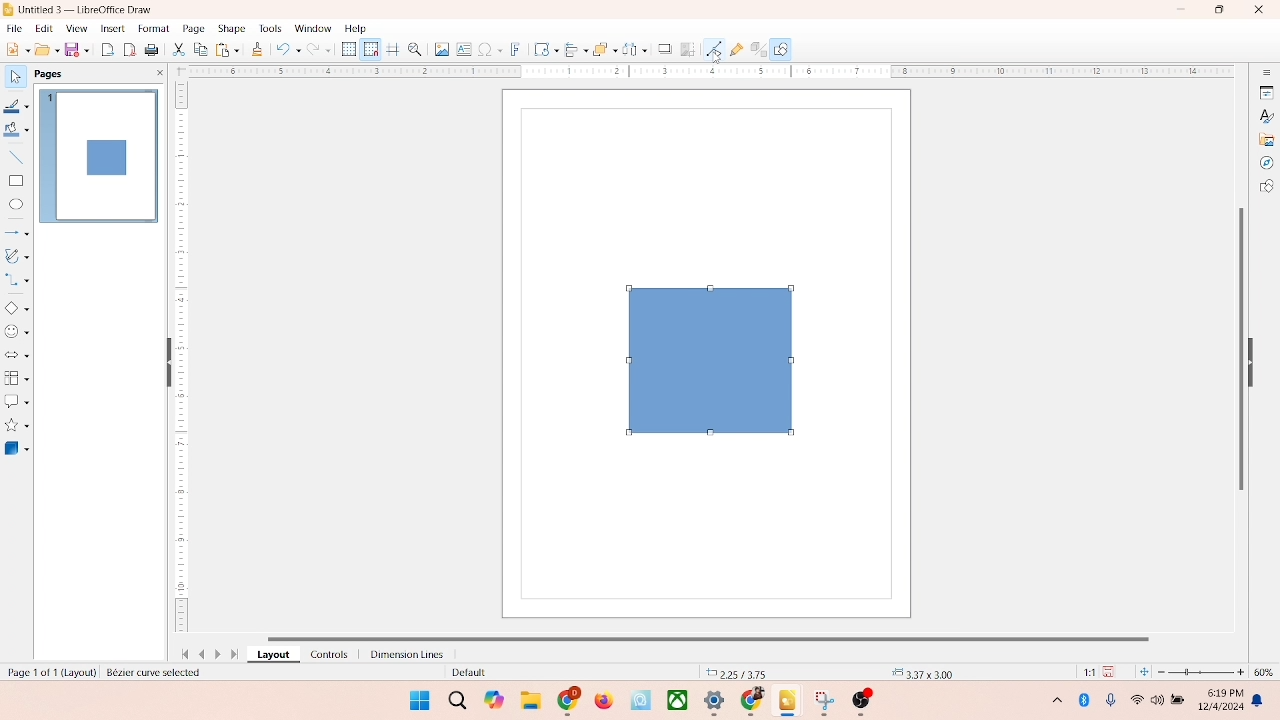 This screenshot has width=1280, height=720. I want to click on logo, so click(9, 9).